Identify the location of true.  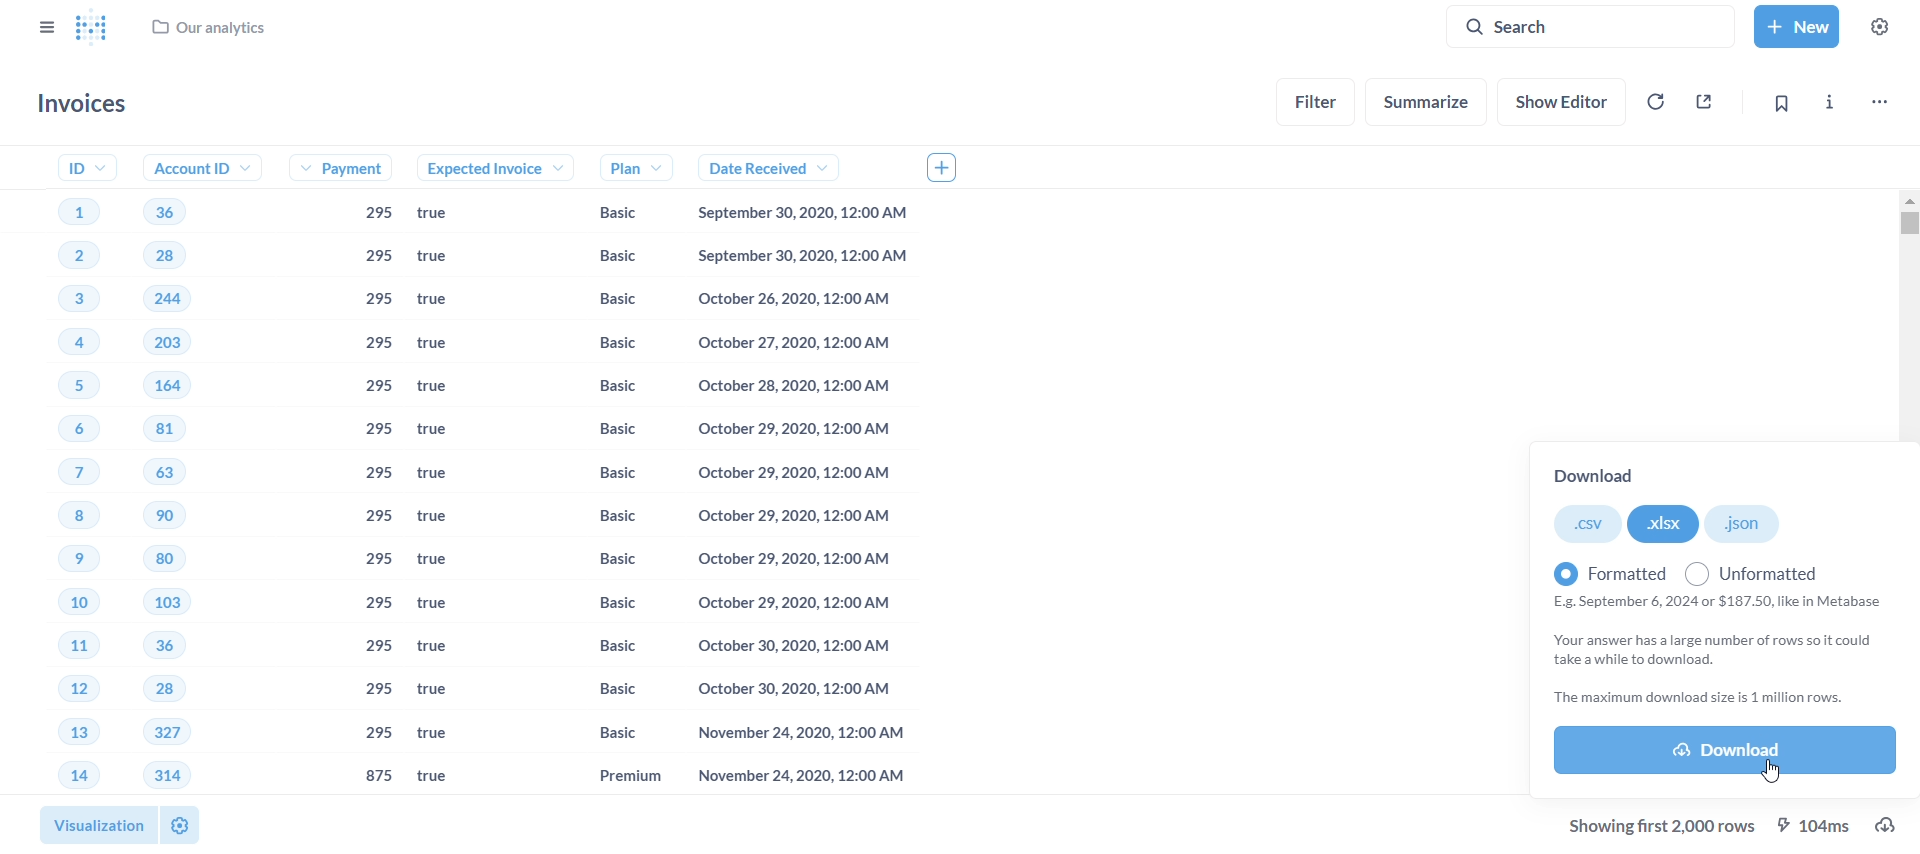
(441, 608).